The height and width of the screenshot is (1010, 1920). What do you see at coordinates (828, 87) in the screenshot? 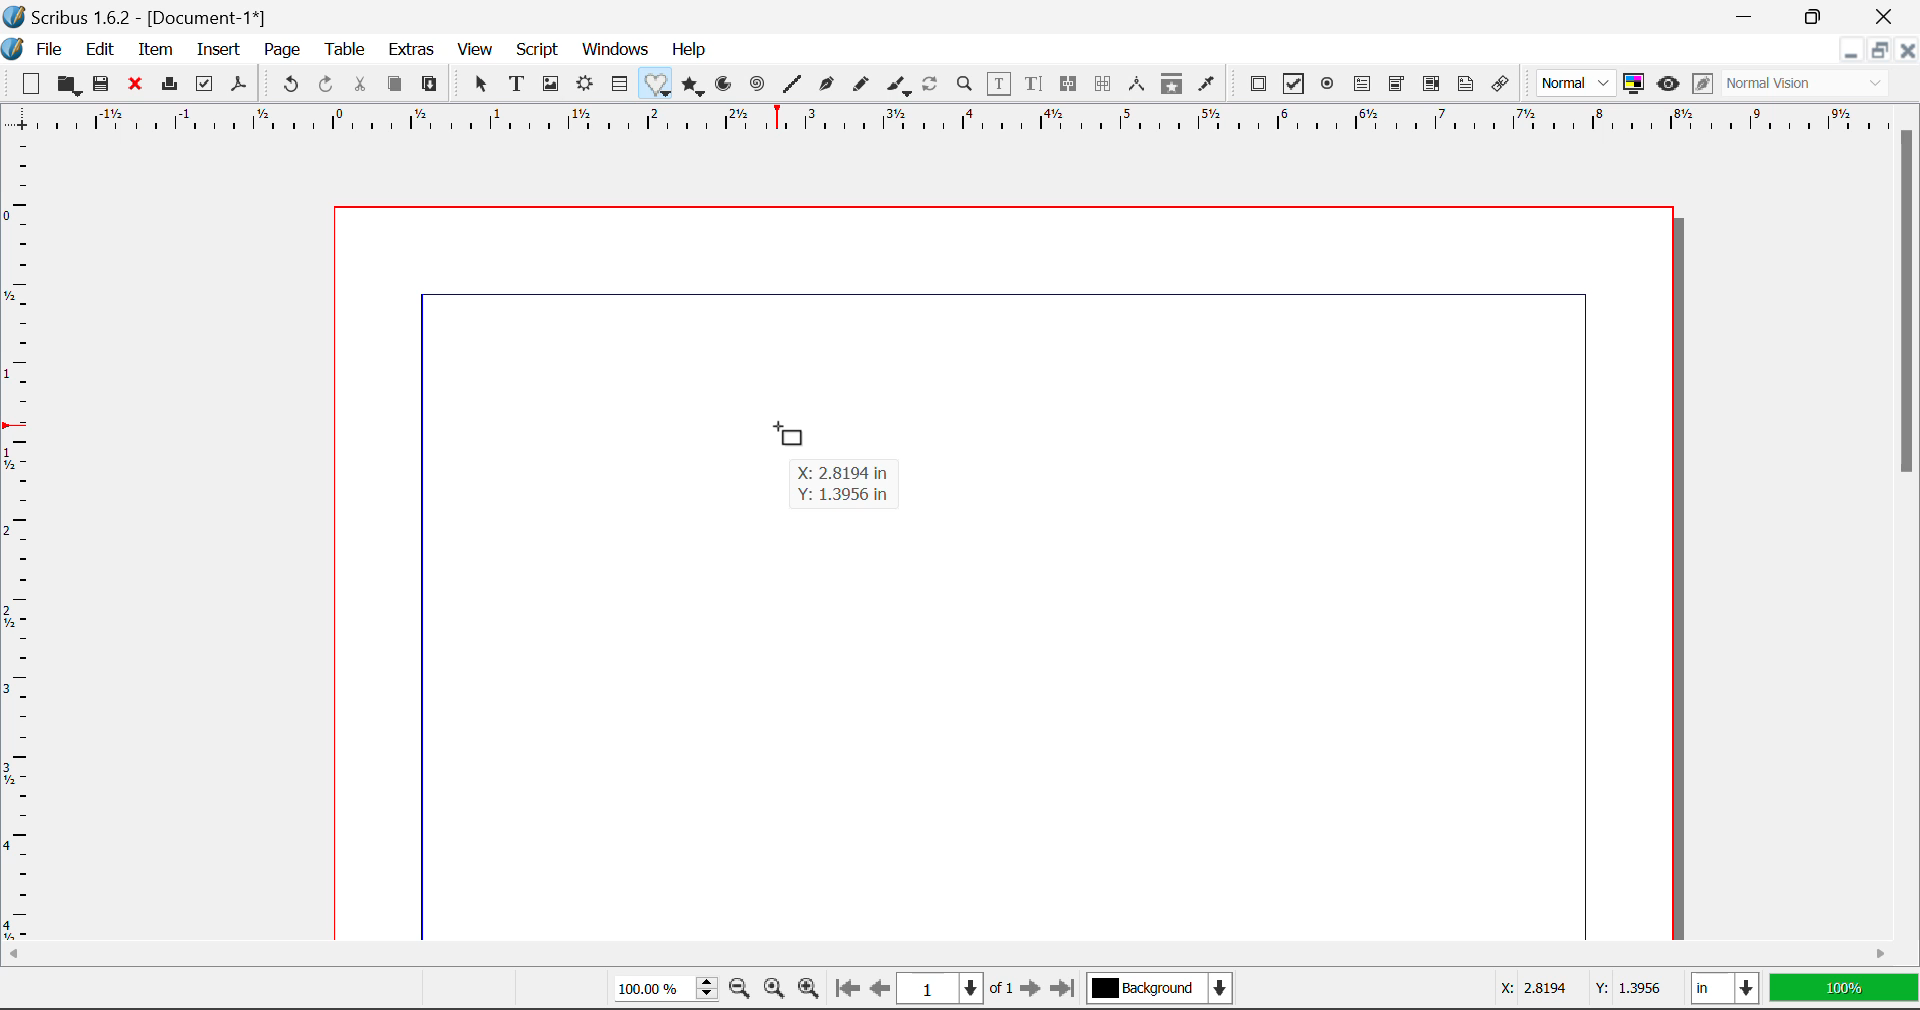
I see `Bezier Curve` at bounding box center [828, 87].